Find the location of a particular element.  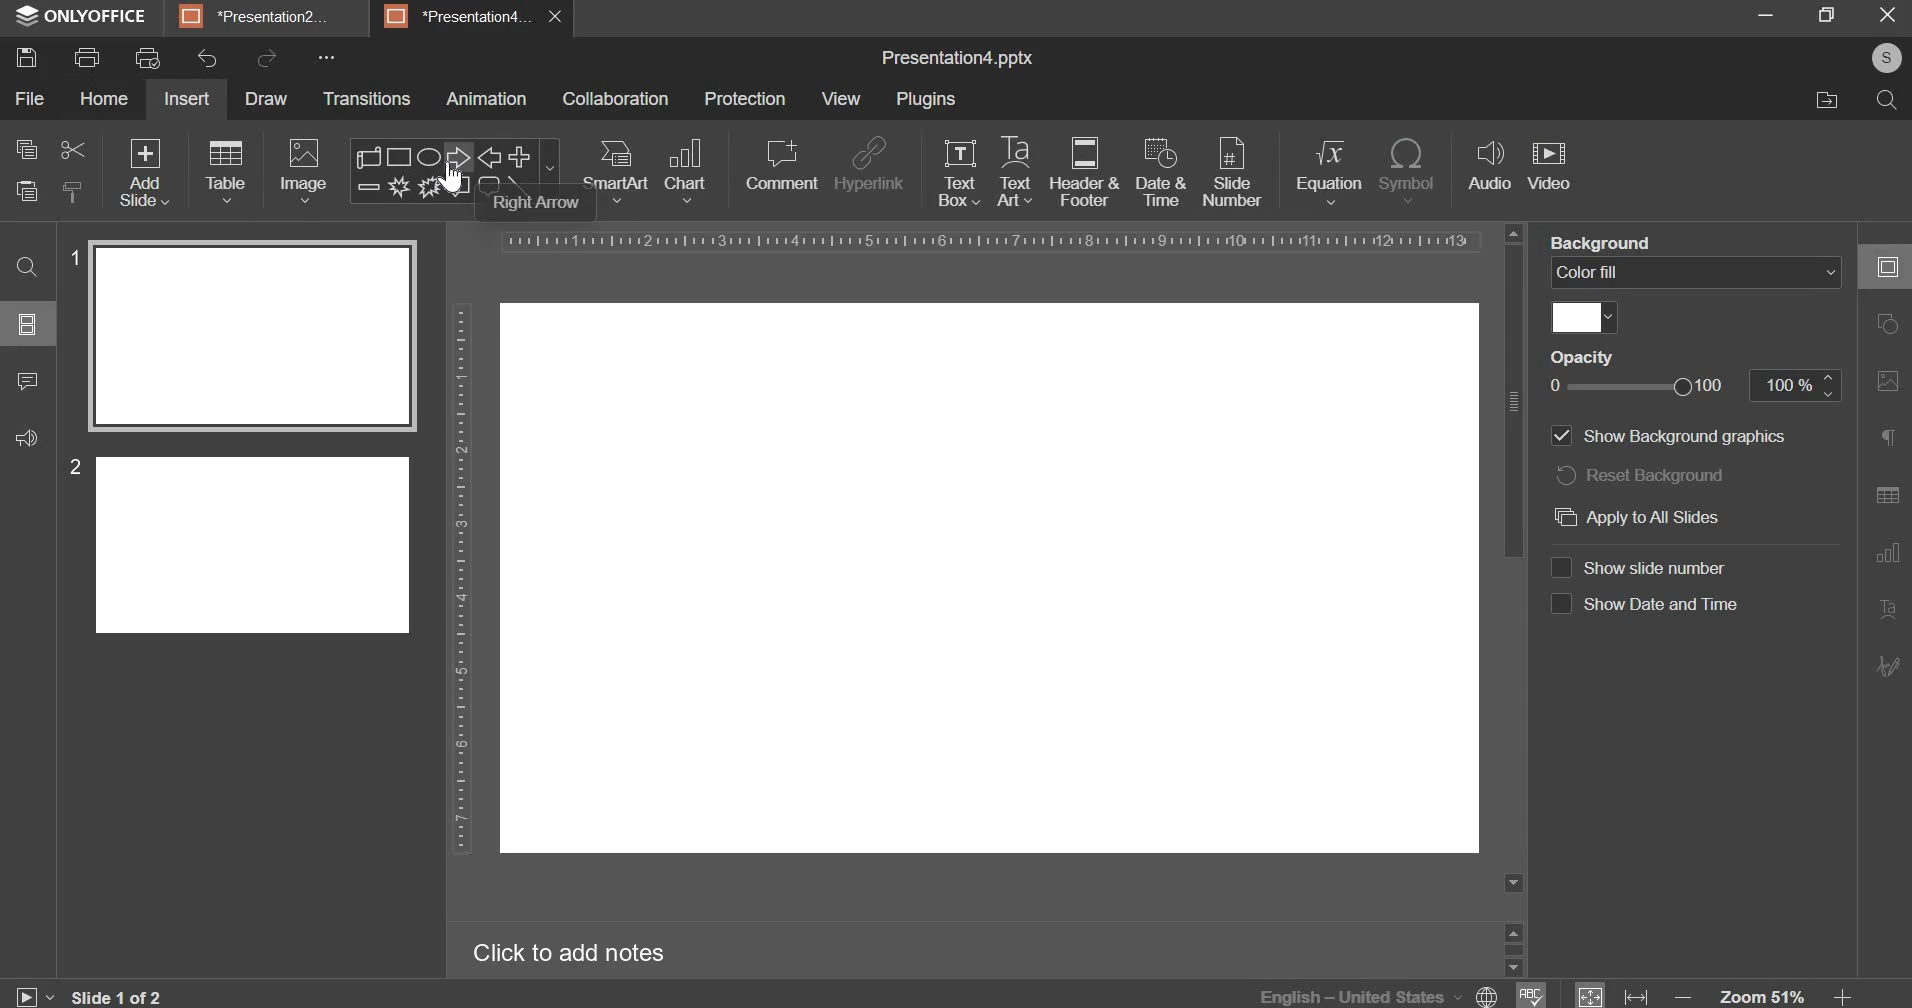

[>] Slide is located at coordinates (17, 994).